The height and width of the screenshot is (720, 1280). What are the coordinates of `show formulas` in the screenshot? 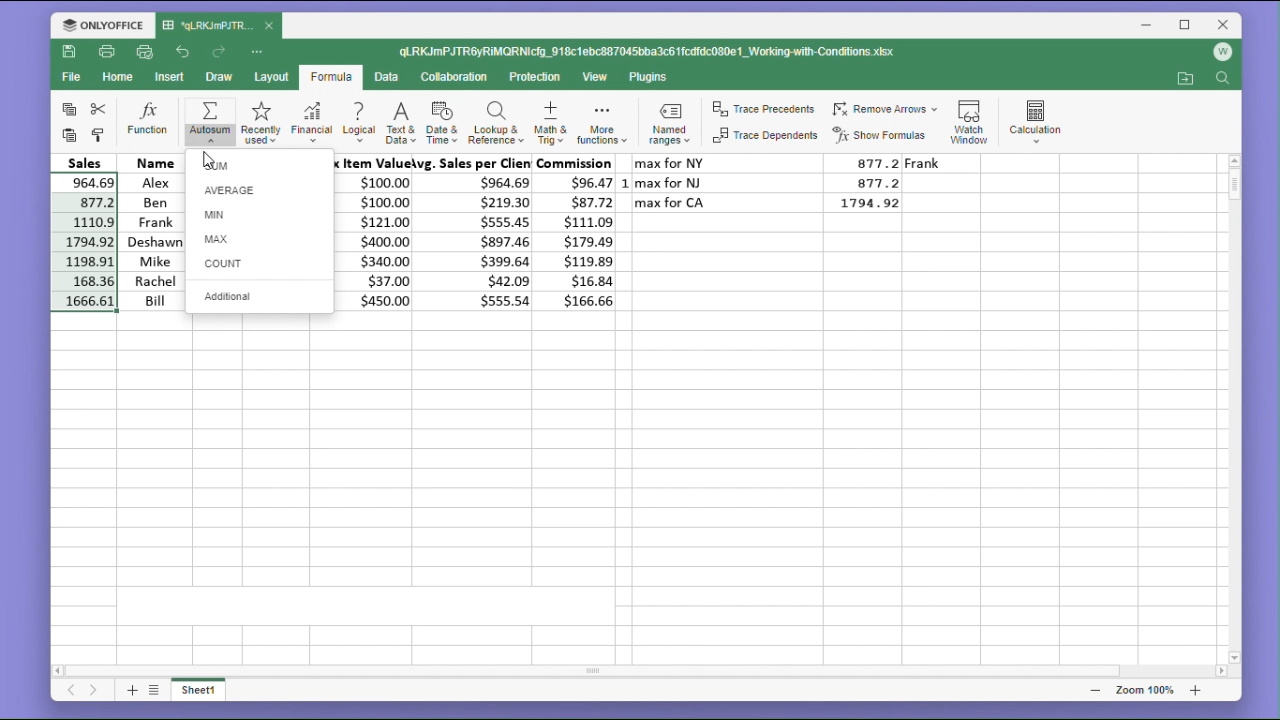 It's located at (884, 135).